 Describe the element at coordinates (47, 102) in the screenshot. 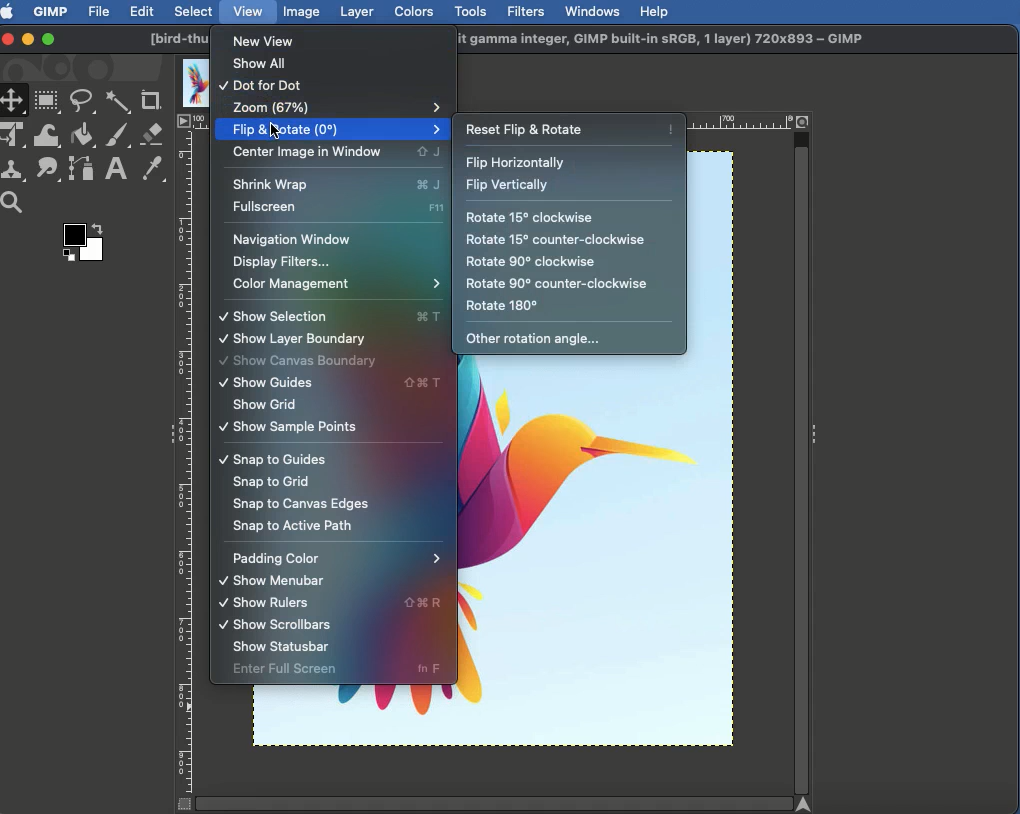

I see `Rectangular selector` at that location.